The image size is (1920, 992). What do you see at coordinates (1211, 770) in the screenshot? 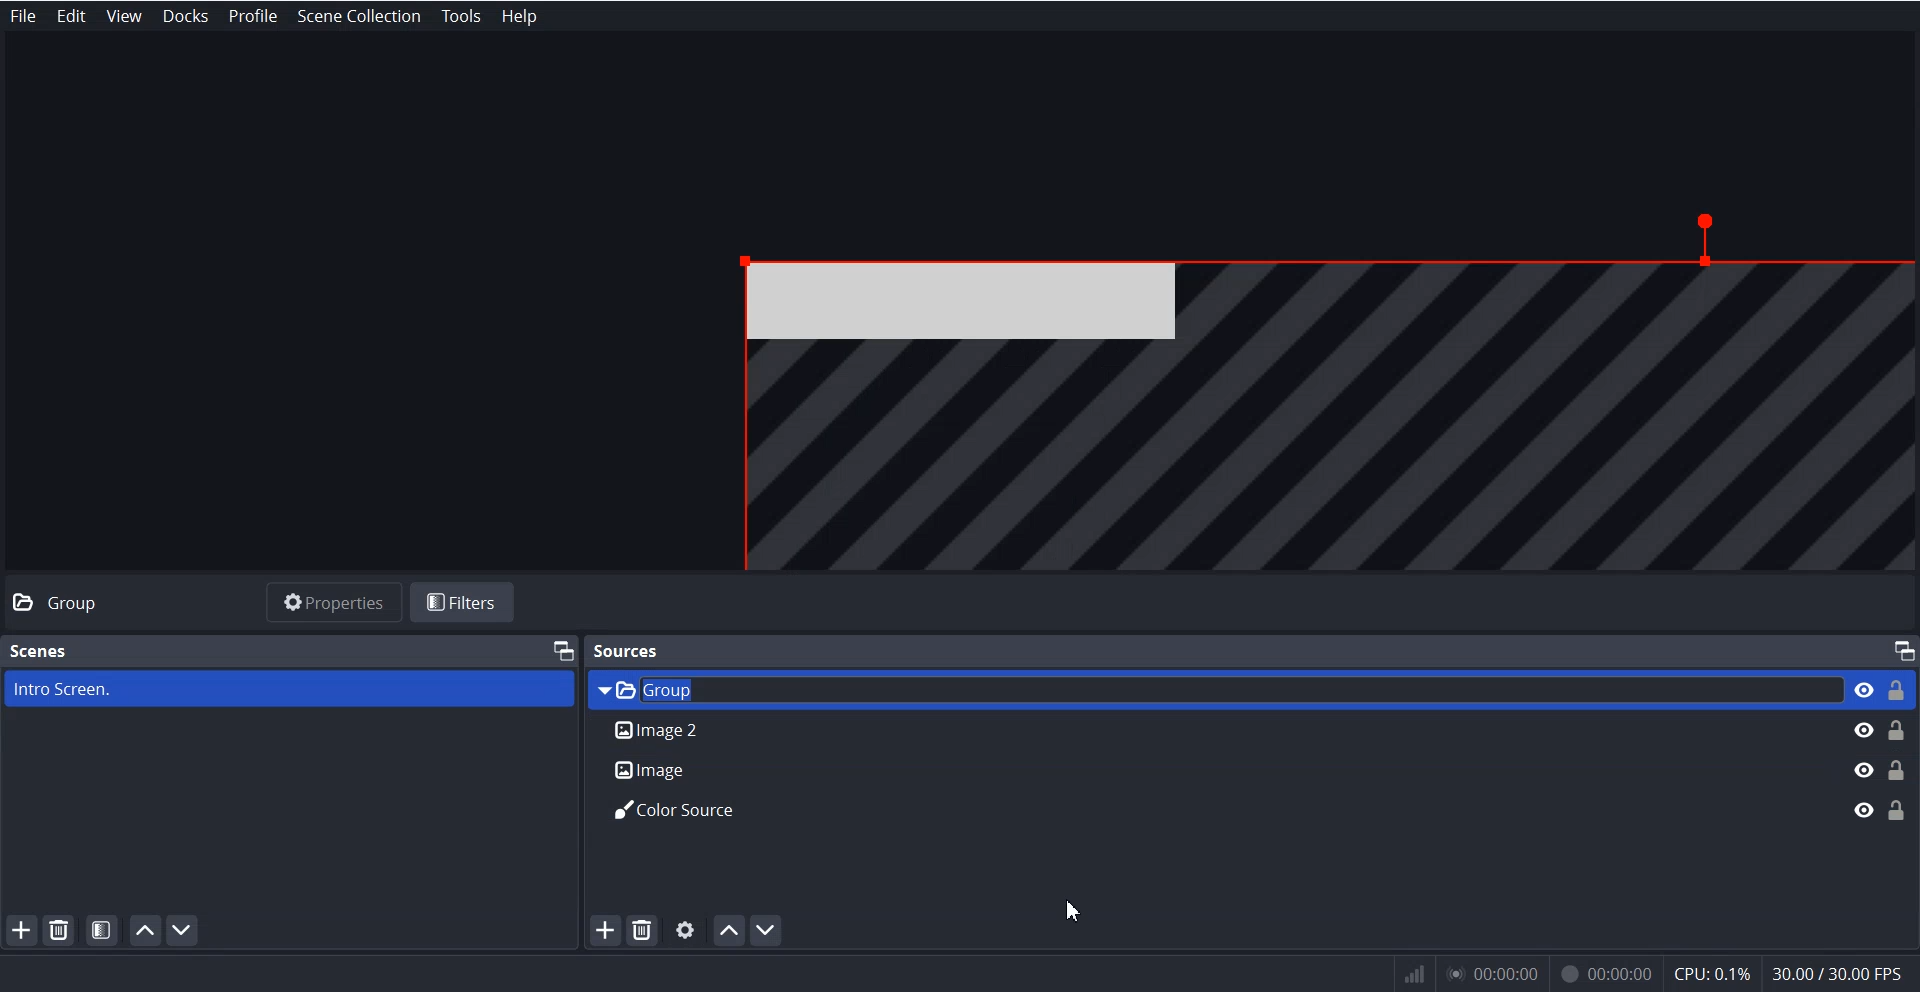
I see `Image` at bounding box center [1211, 770].